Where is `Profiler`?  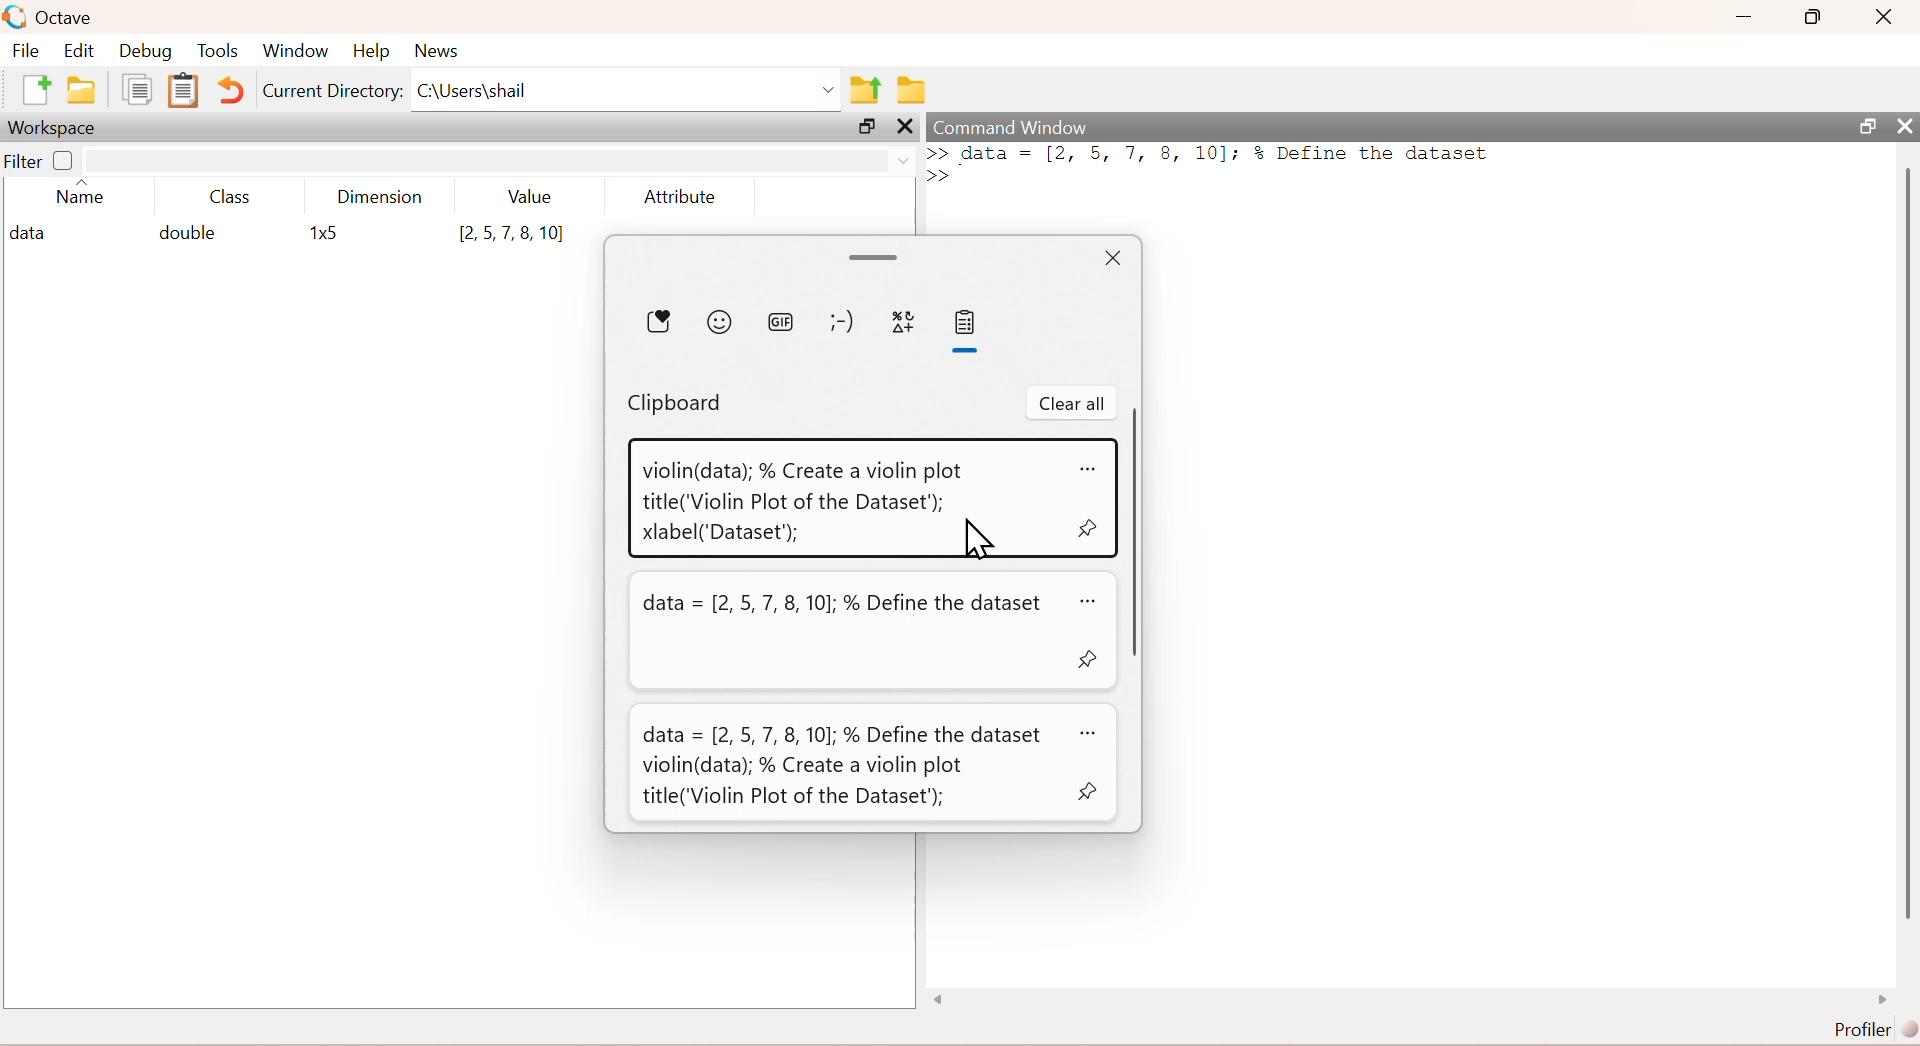 Profiler is located at coordinates (1876, 1030).